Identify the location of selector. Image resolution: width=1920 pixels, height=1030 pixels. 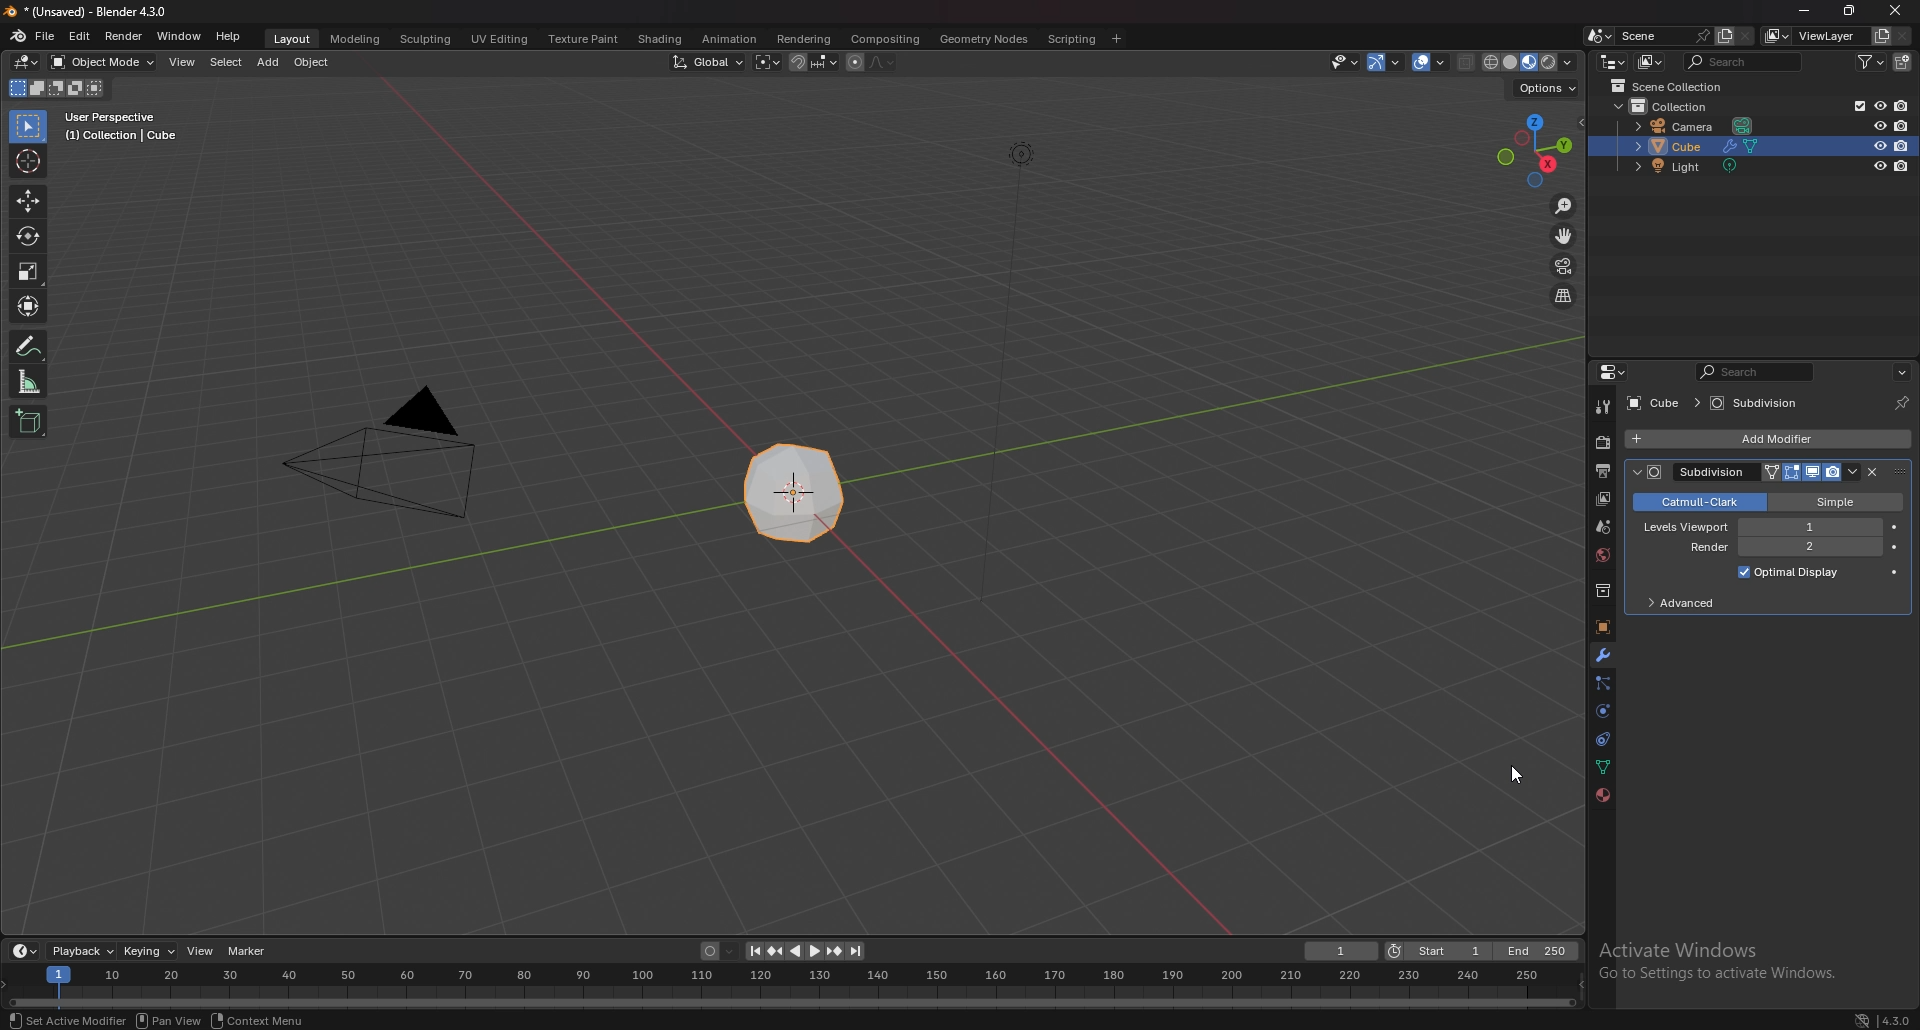
(29, 127).